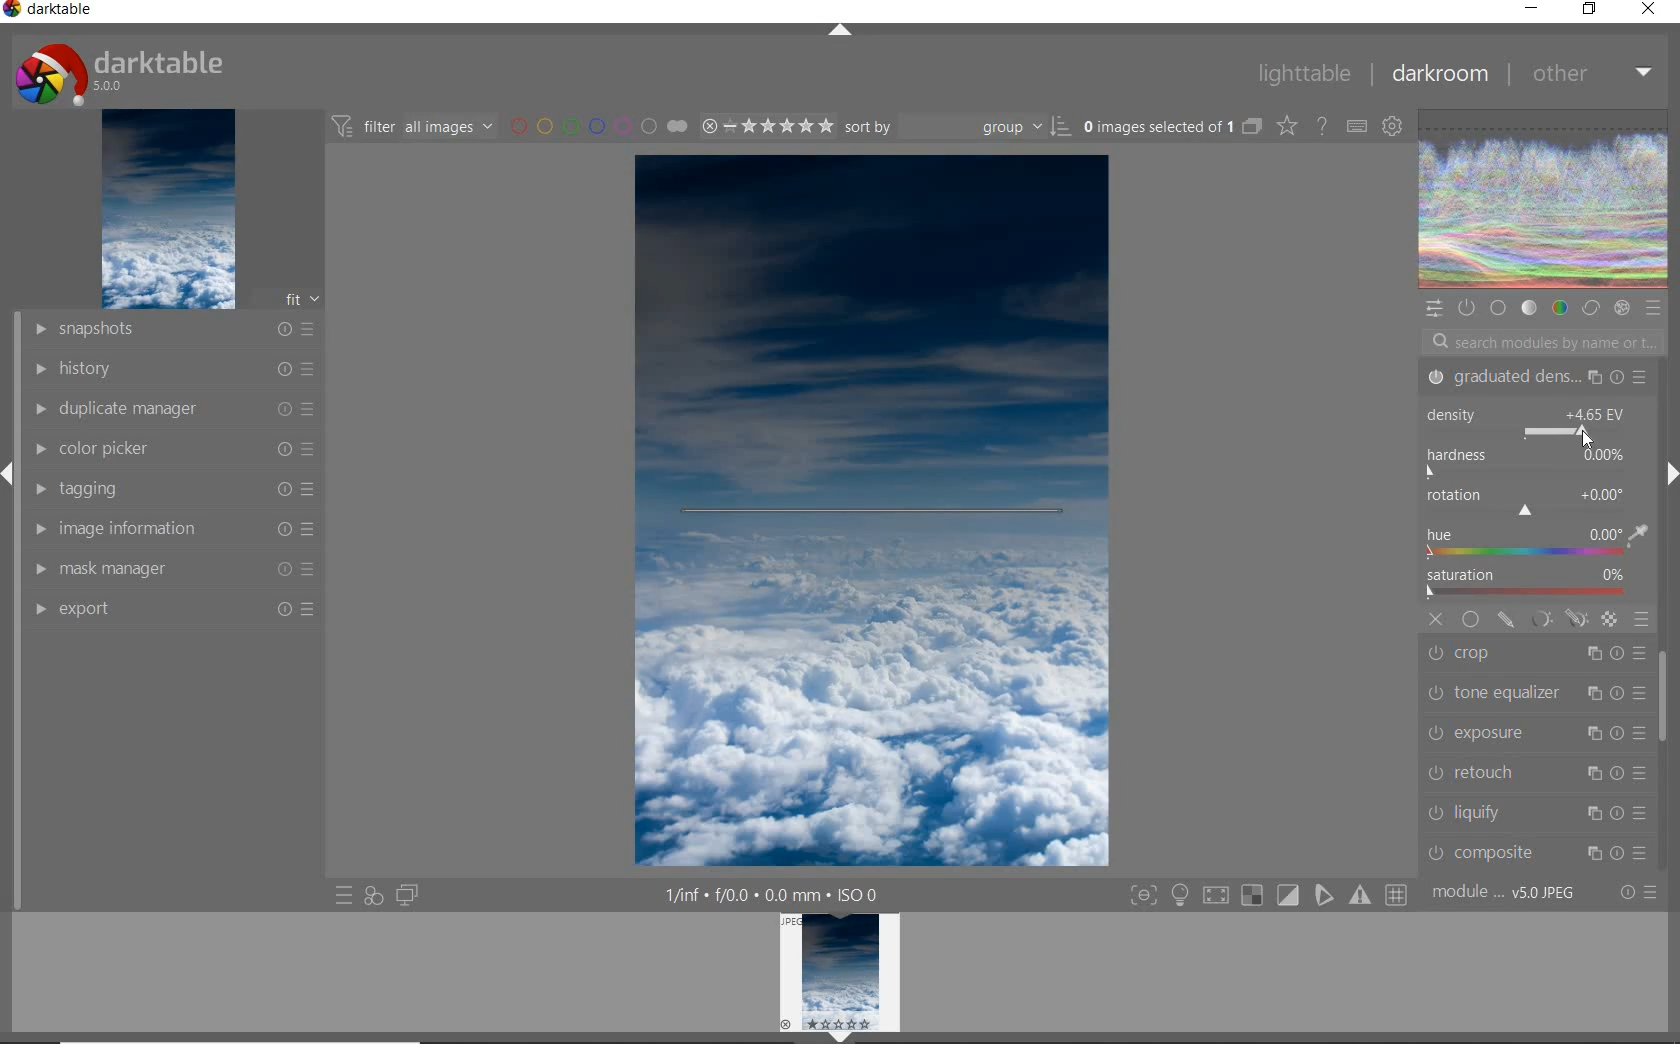  Describe the element at coordinates (1537, 655) in the screenshot. I see `crop` at that location.